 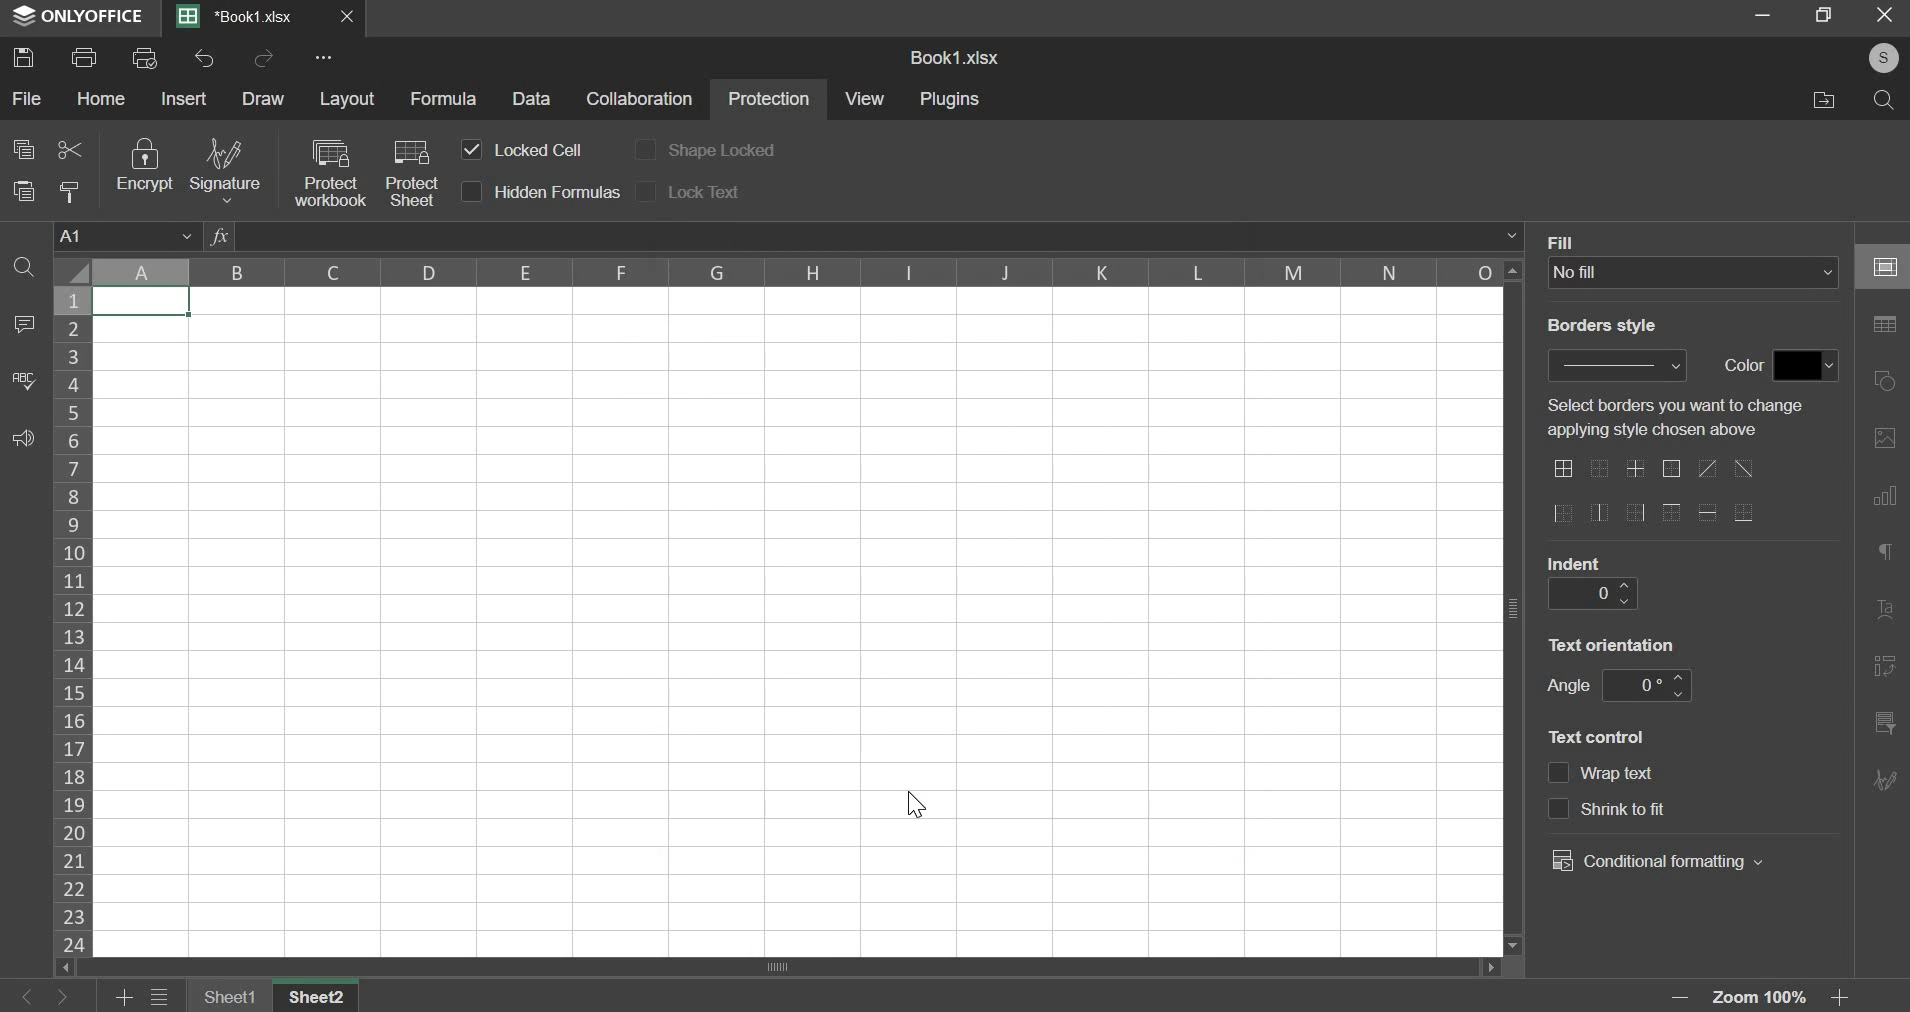 What do you see at coordinates (1746, 469) in the screenshot?
I see `border options` at bounding box center [1746, 469].